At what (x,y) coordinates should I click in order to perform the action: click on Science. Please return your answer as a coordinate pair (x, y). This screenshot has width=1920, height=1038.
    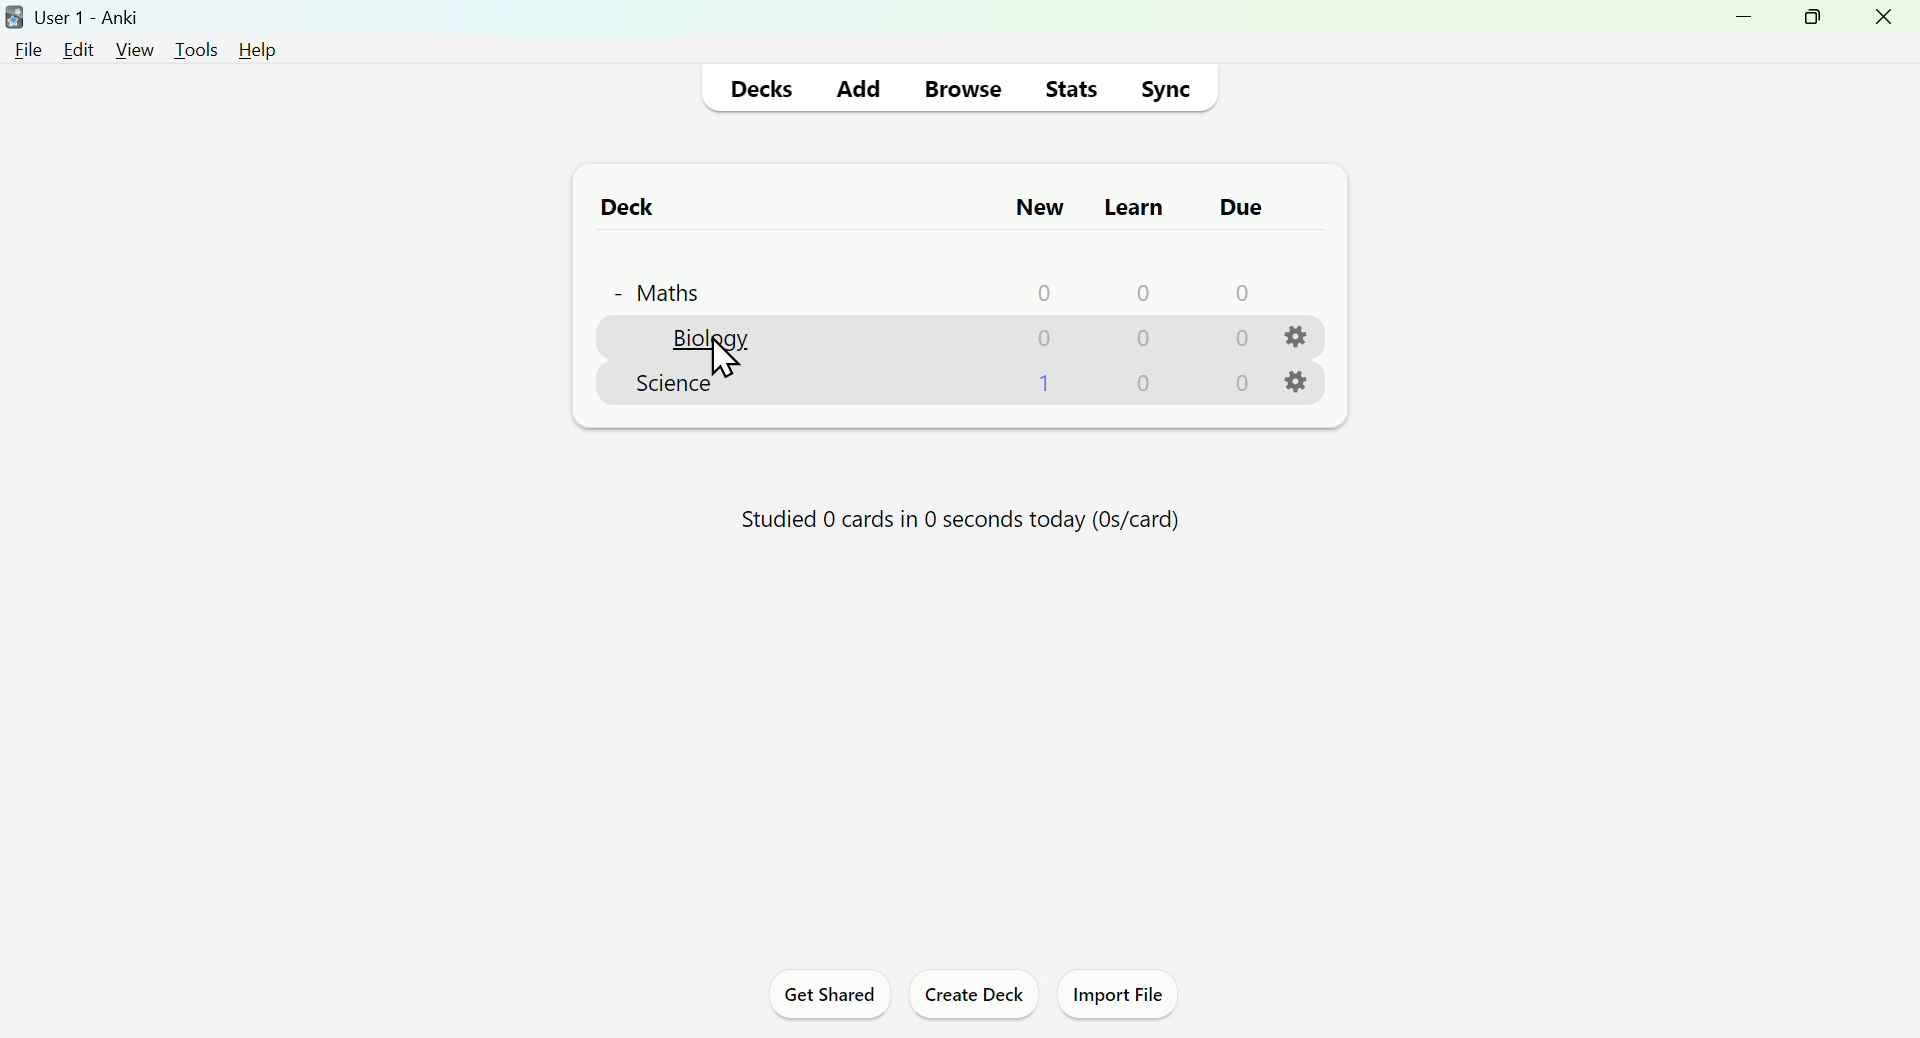
    Looking at the image, I should click on (678, 385).